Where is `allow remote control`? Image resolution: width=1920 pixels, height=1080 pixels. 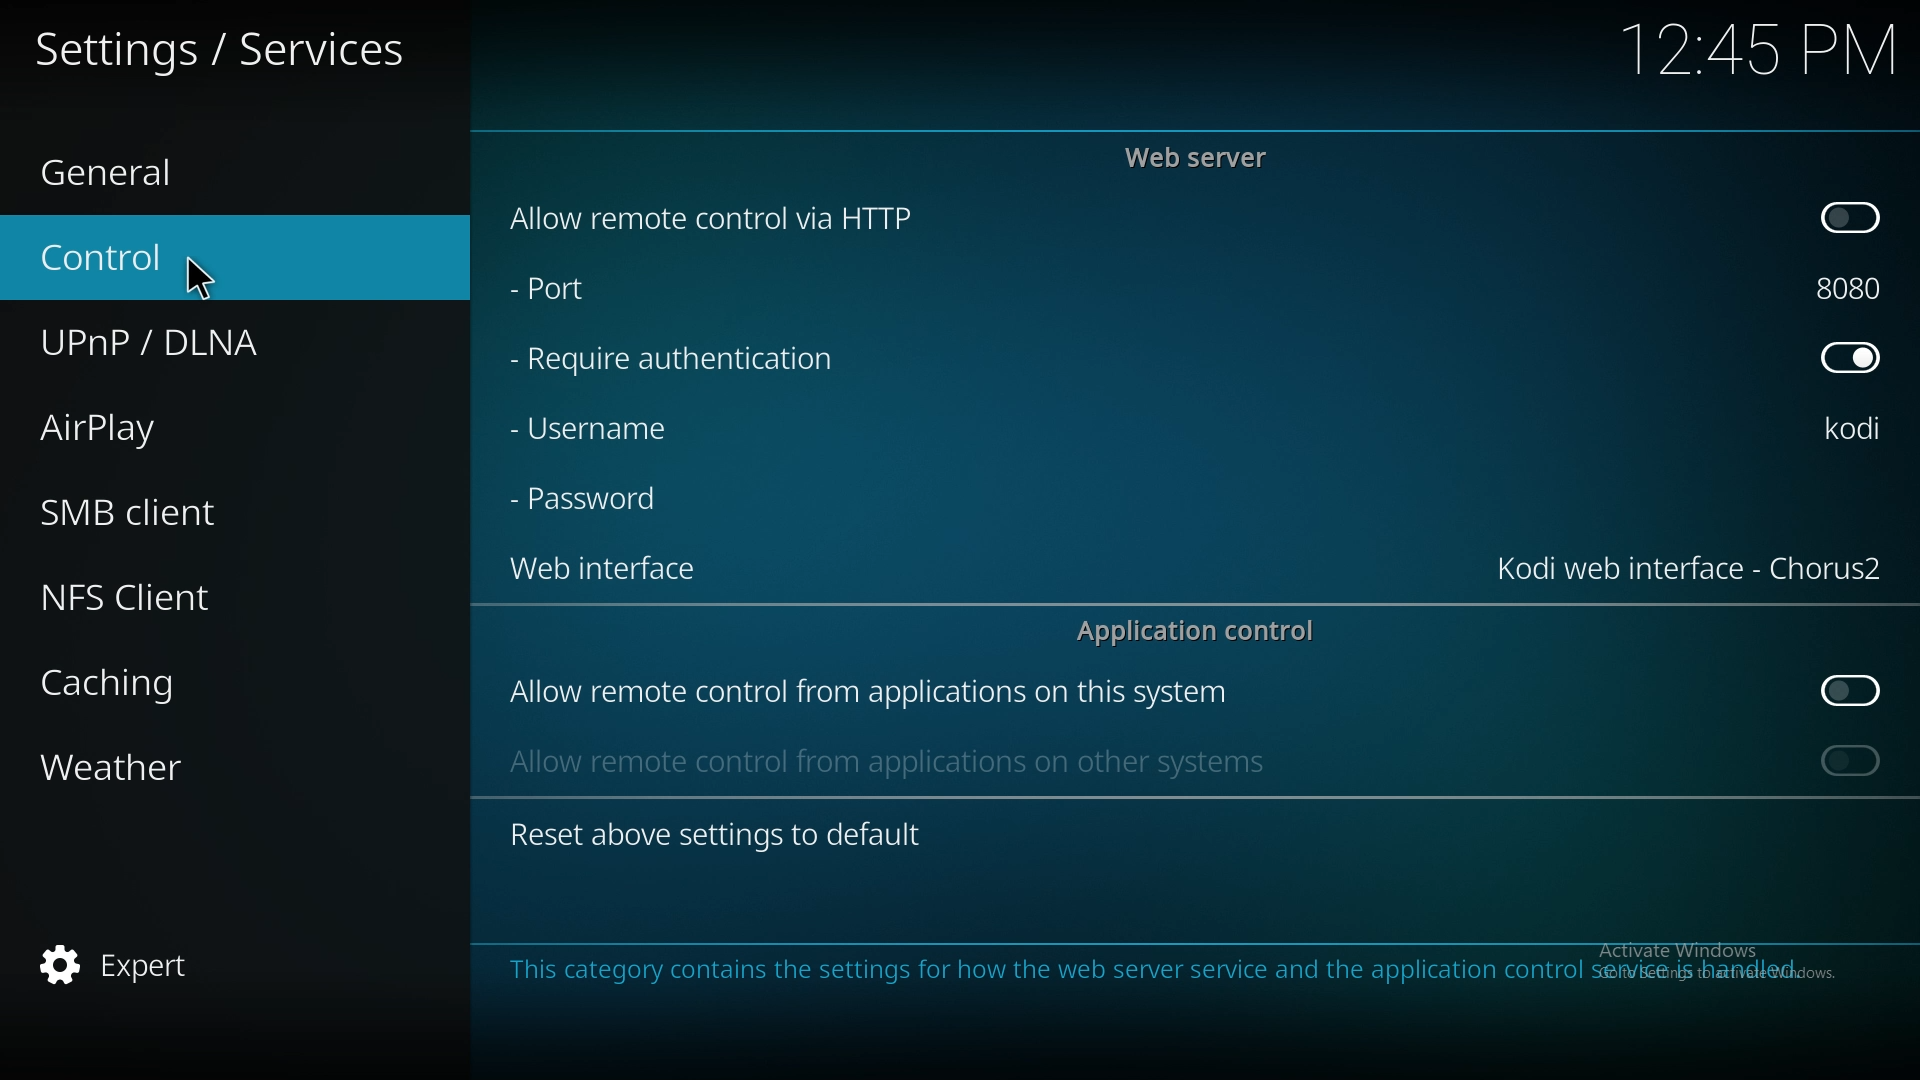
allow remote control is located at coordinates (868, 694).